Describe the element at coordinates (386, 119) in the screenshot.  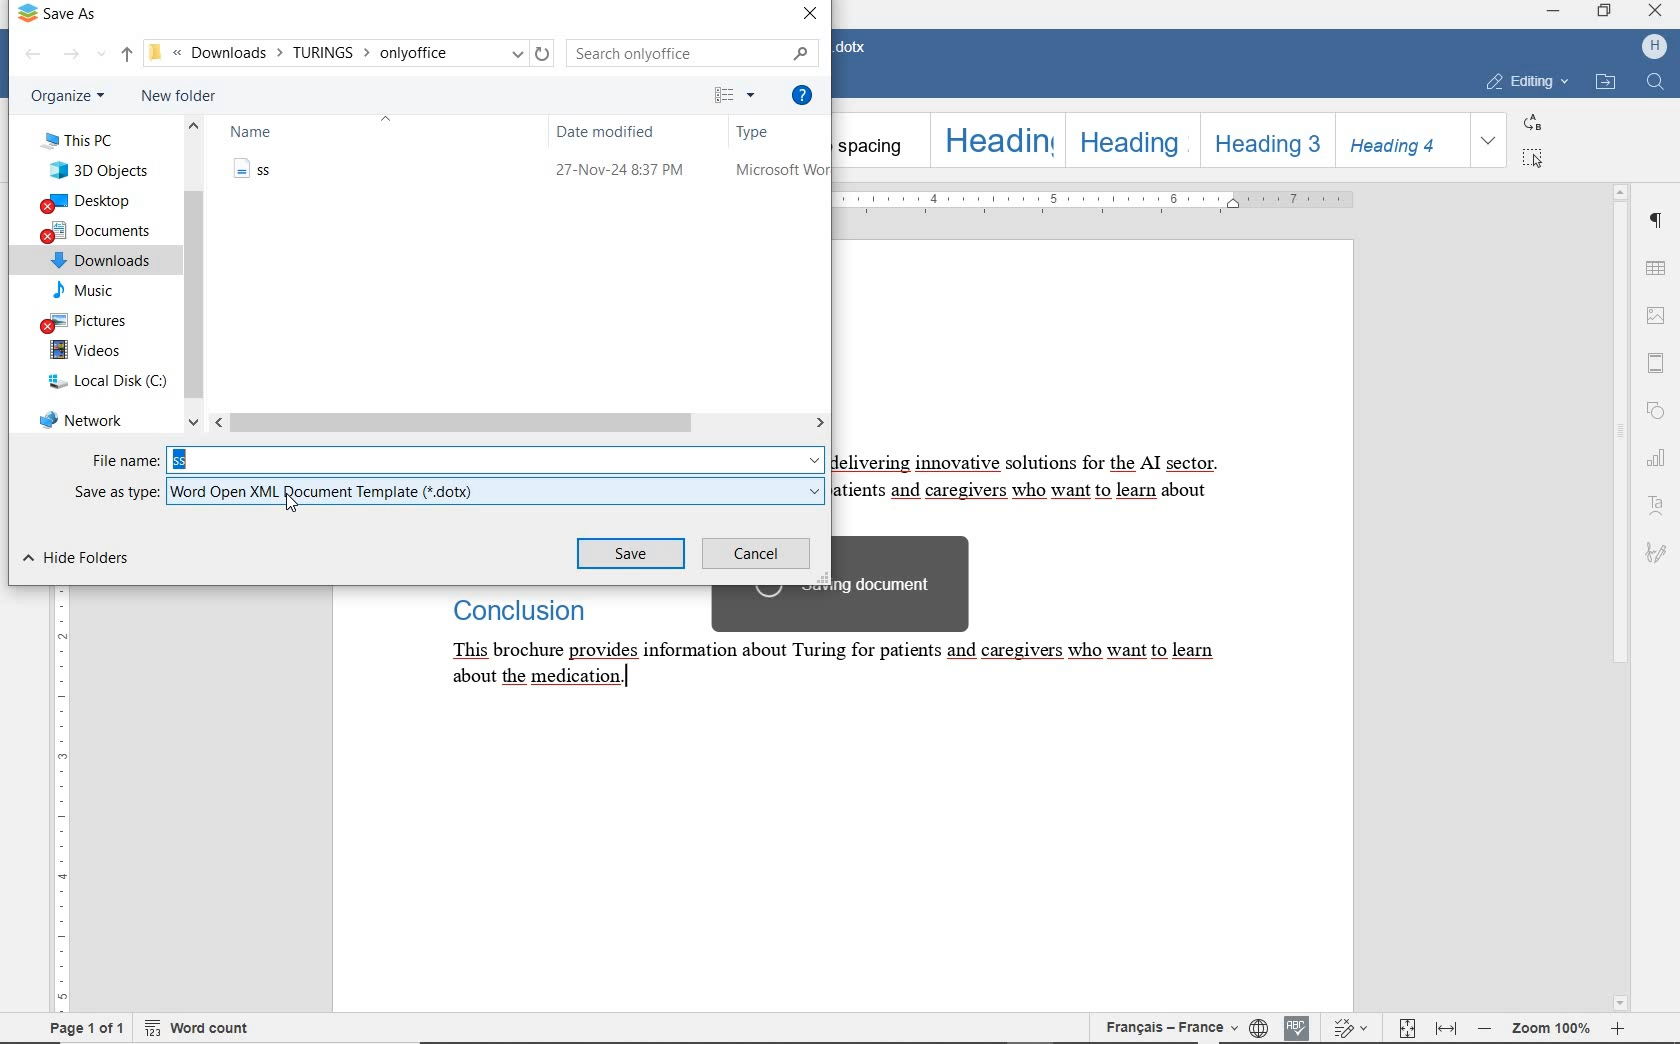
I see `collapse` at that location.